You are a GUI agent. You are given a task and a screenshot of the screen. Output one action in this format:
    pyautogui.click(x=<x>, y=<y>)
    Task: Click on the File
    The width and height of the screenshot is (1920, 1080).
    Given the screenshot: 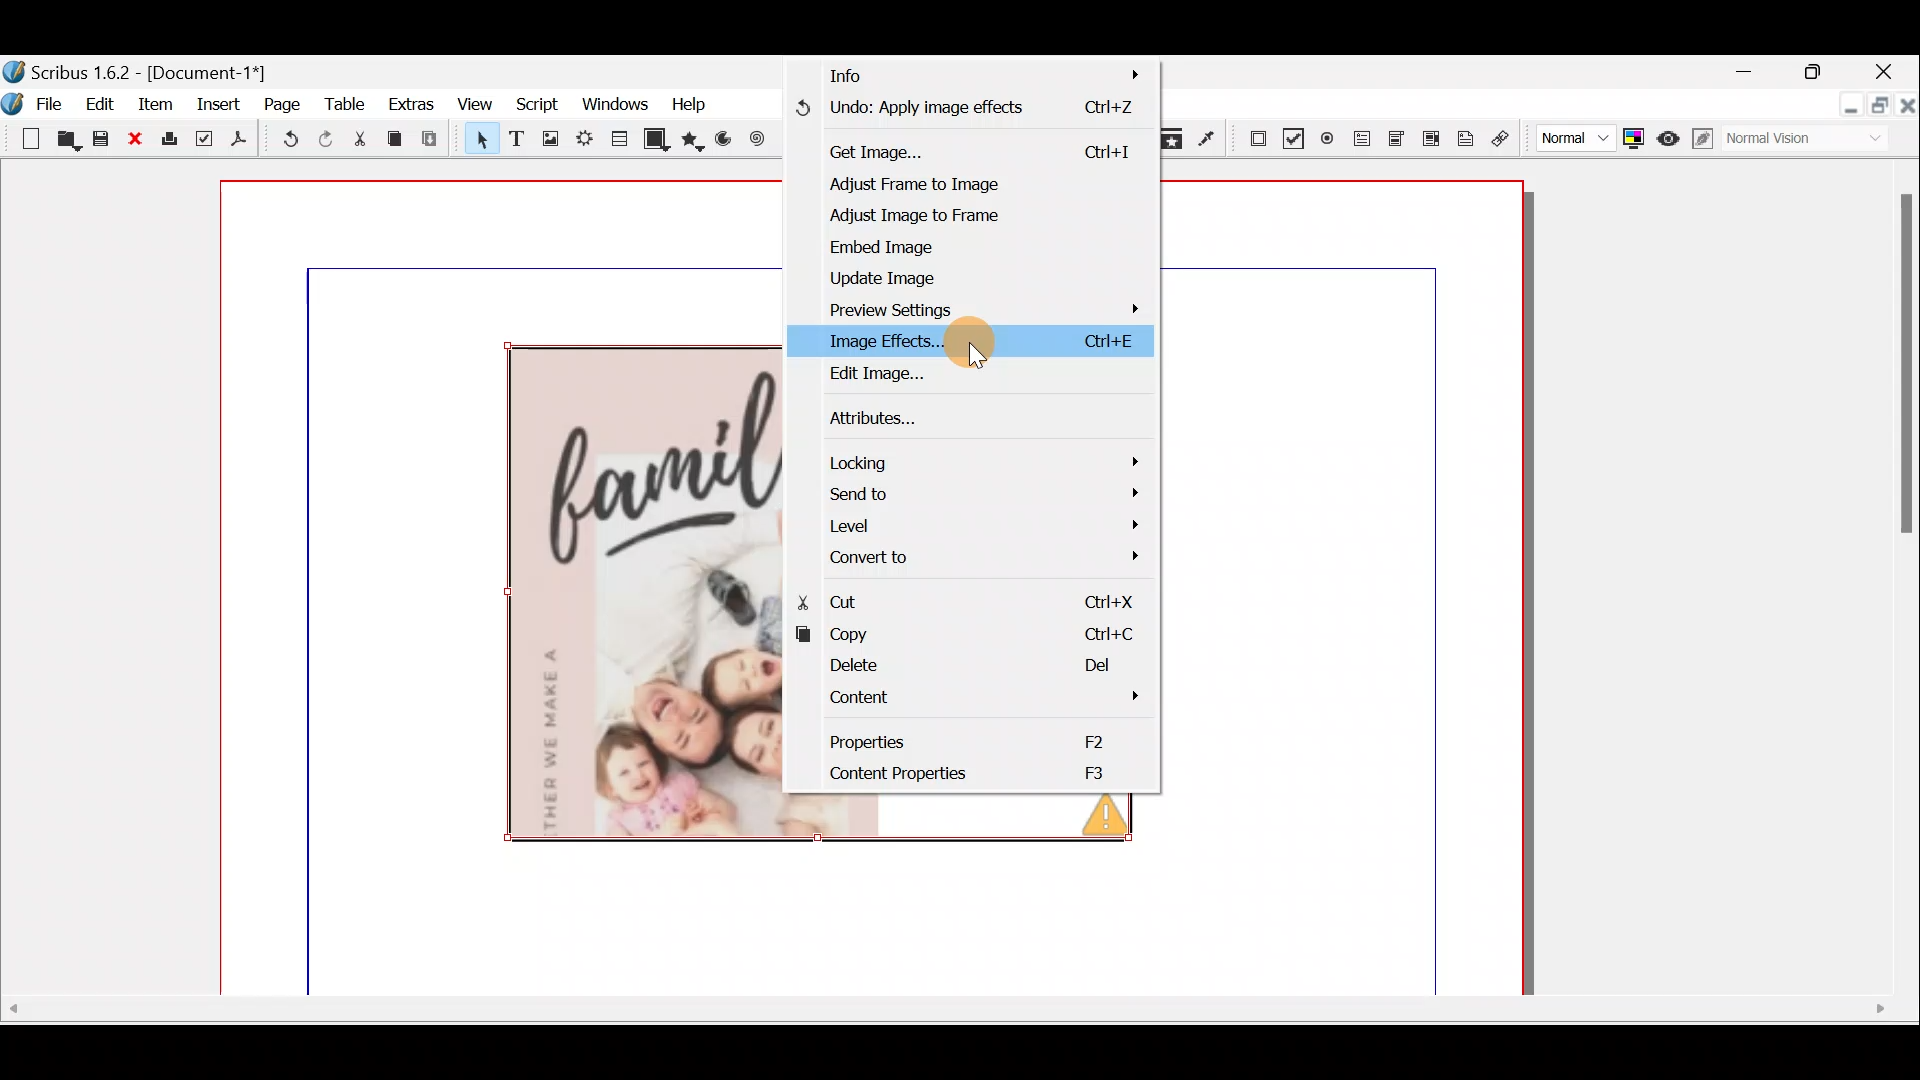 What is the action you would take?
    pyautogui.click(x=53, y=105)
    